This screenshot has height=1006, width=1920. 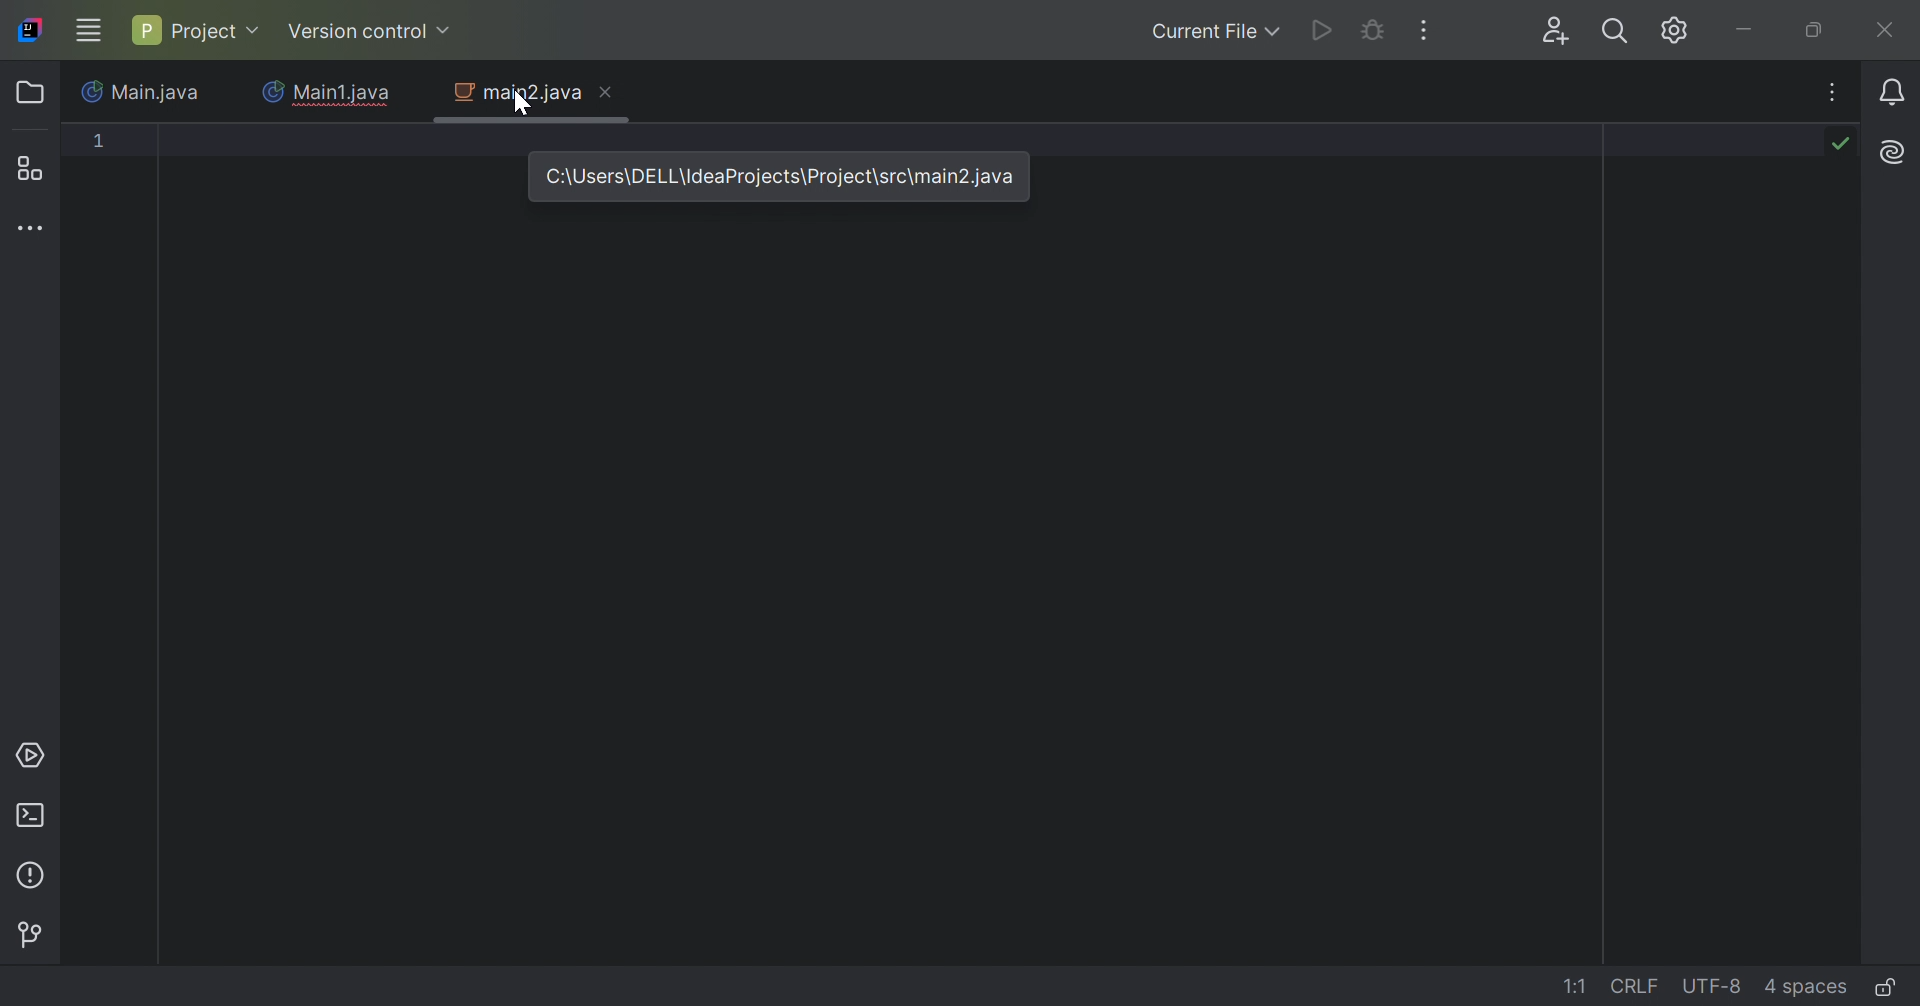 I want to click on Updates available. IDE and Project settings., so click(x=1674, y=30).